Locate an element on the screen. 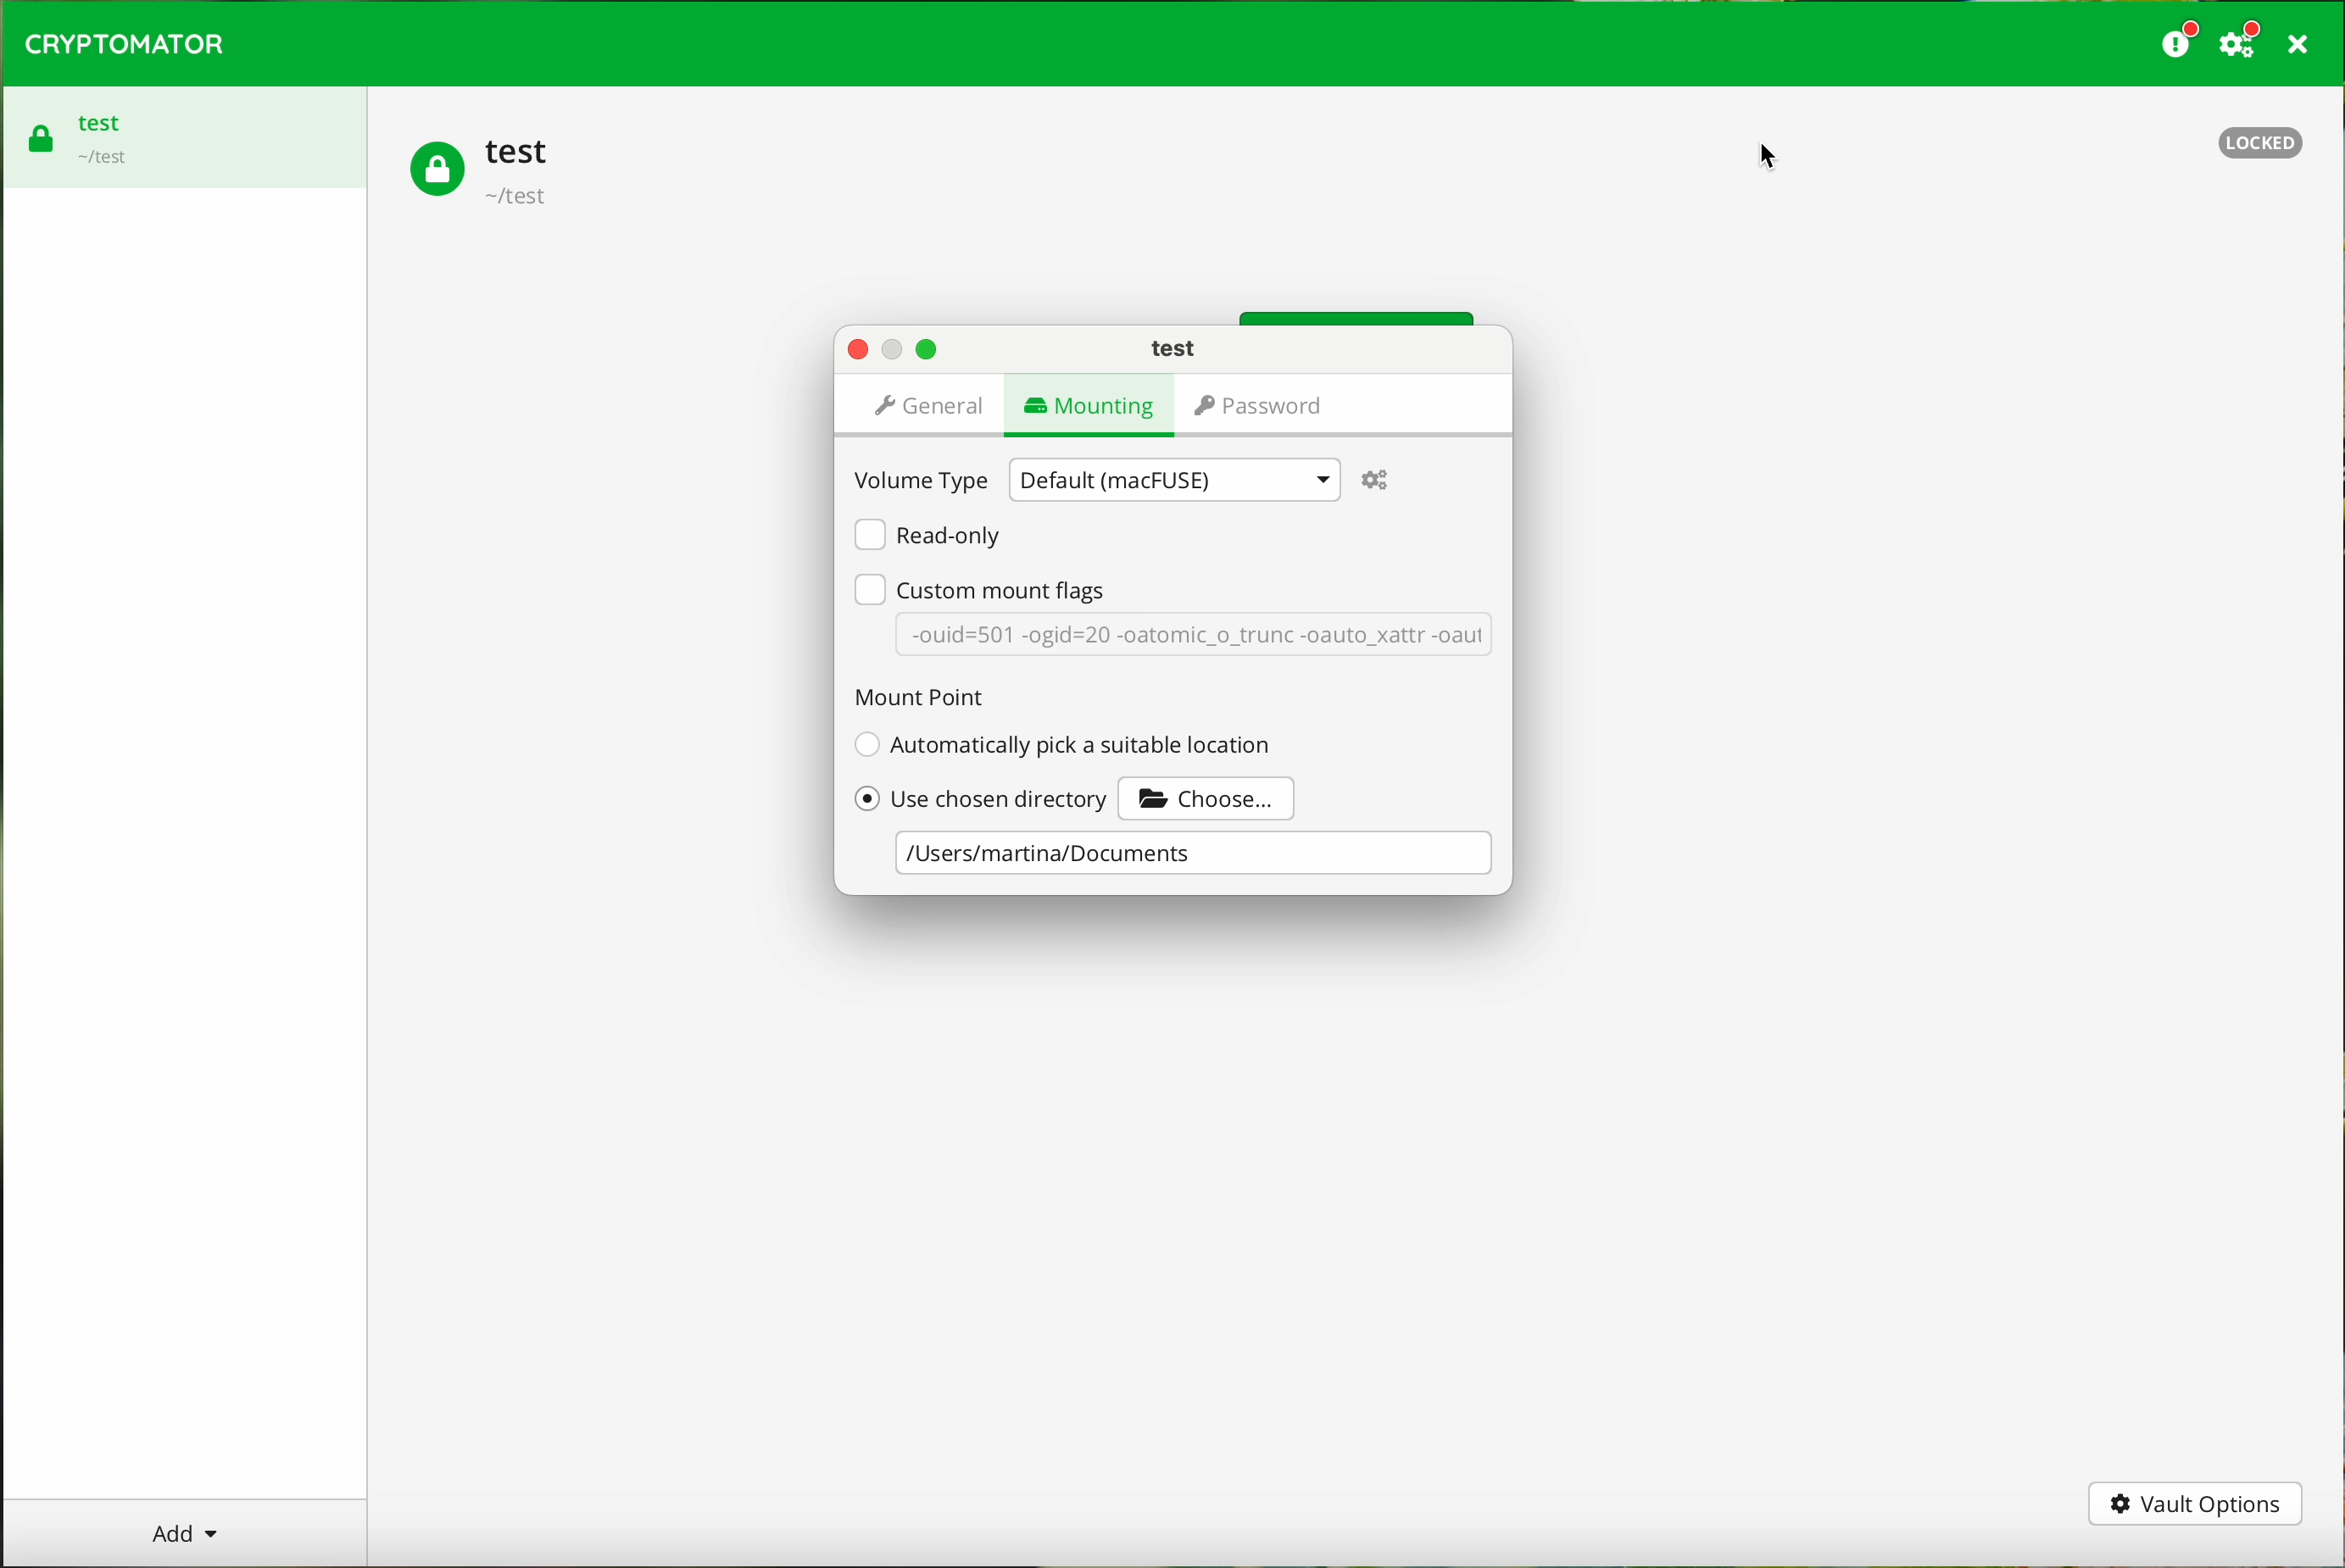 This screenshot has width=2345, height=1568. test is located at coordinates (1171, 349).